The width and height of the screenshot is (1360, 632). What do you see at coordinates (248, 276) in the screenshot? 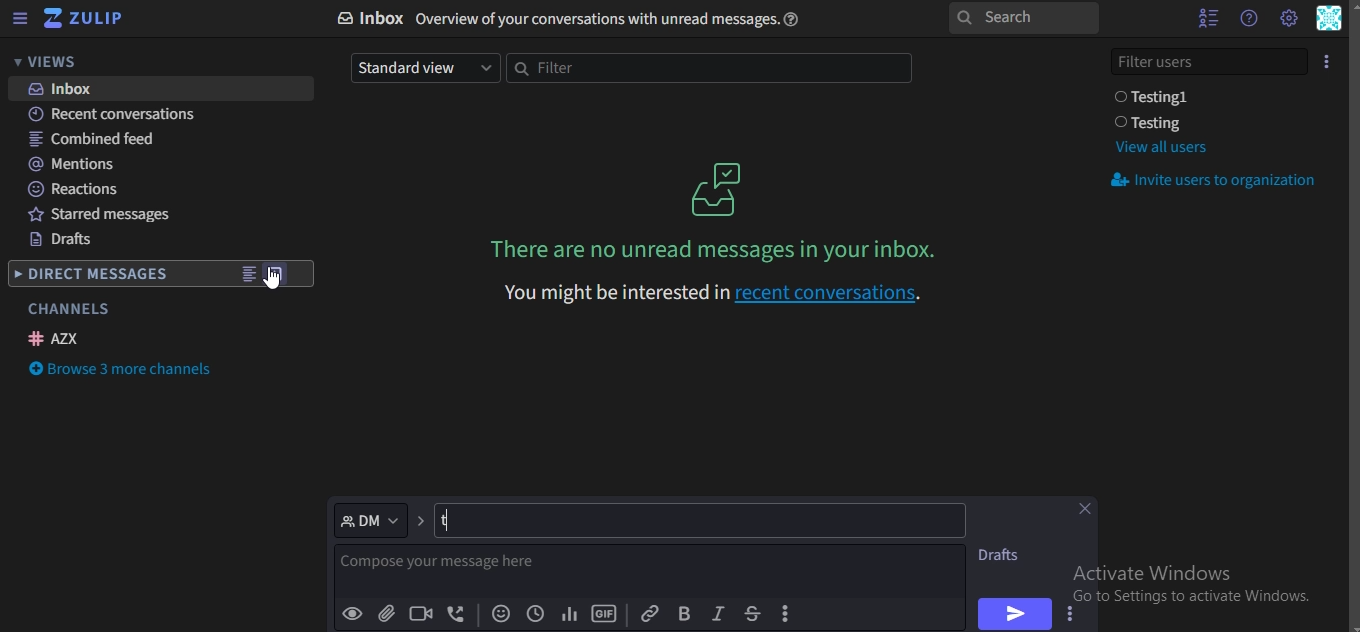
I see `view` at bounding box center [248, 276].